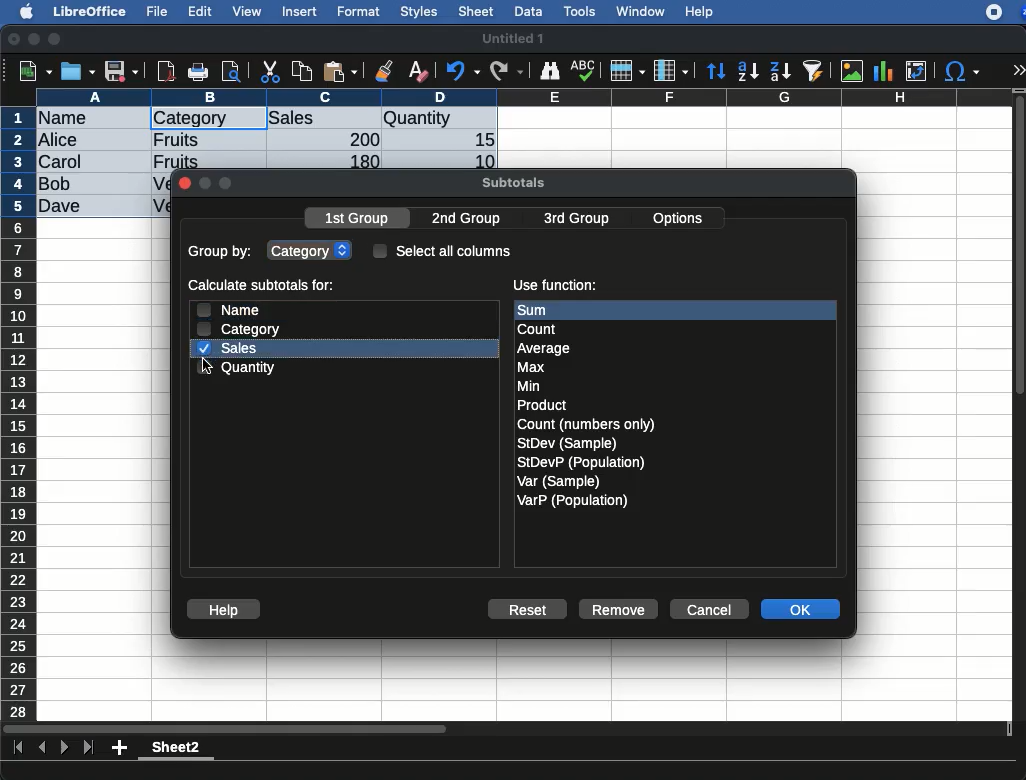  What do you see at coordinates (586, 70) in the screenshot?
I see `spell check` at bounding box center [586, 70].